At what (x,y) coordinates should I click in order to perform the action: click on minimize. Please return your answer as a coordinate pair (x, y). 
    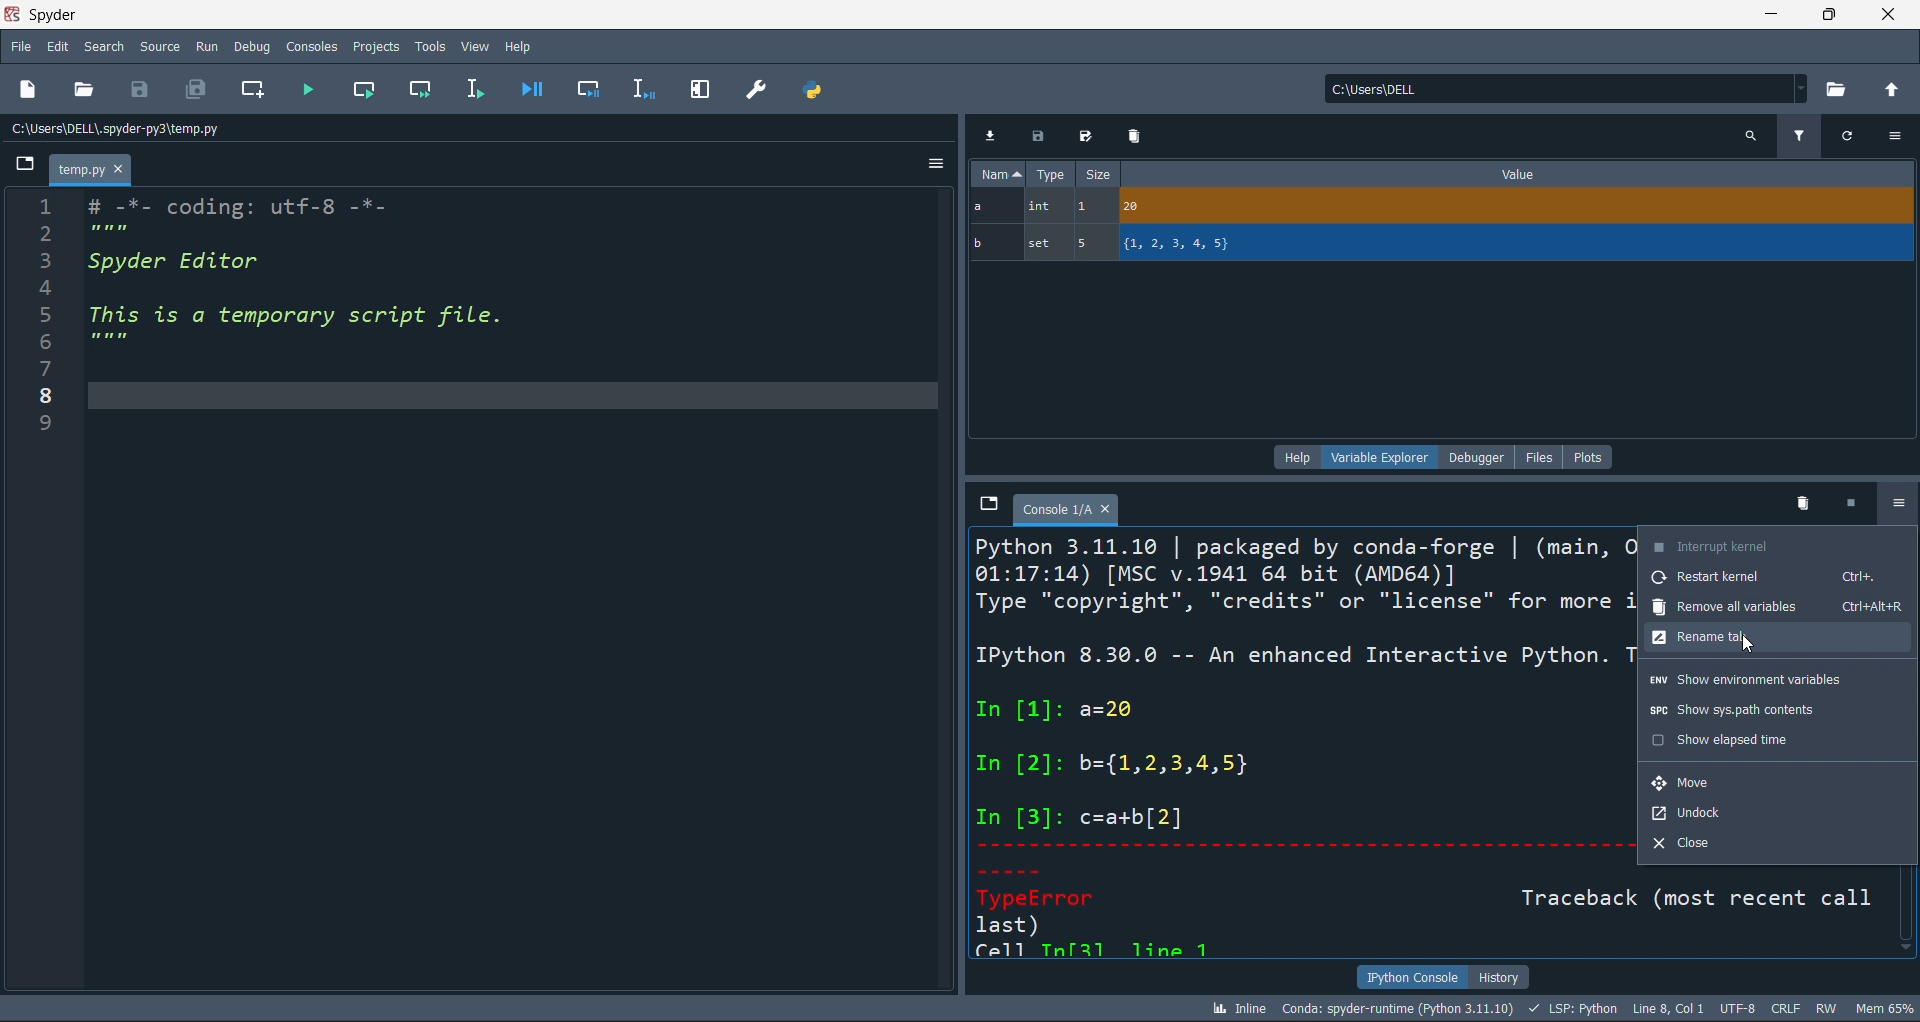
    Looking at the image, I should click on (1768, 14).